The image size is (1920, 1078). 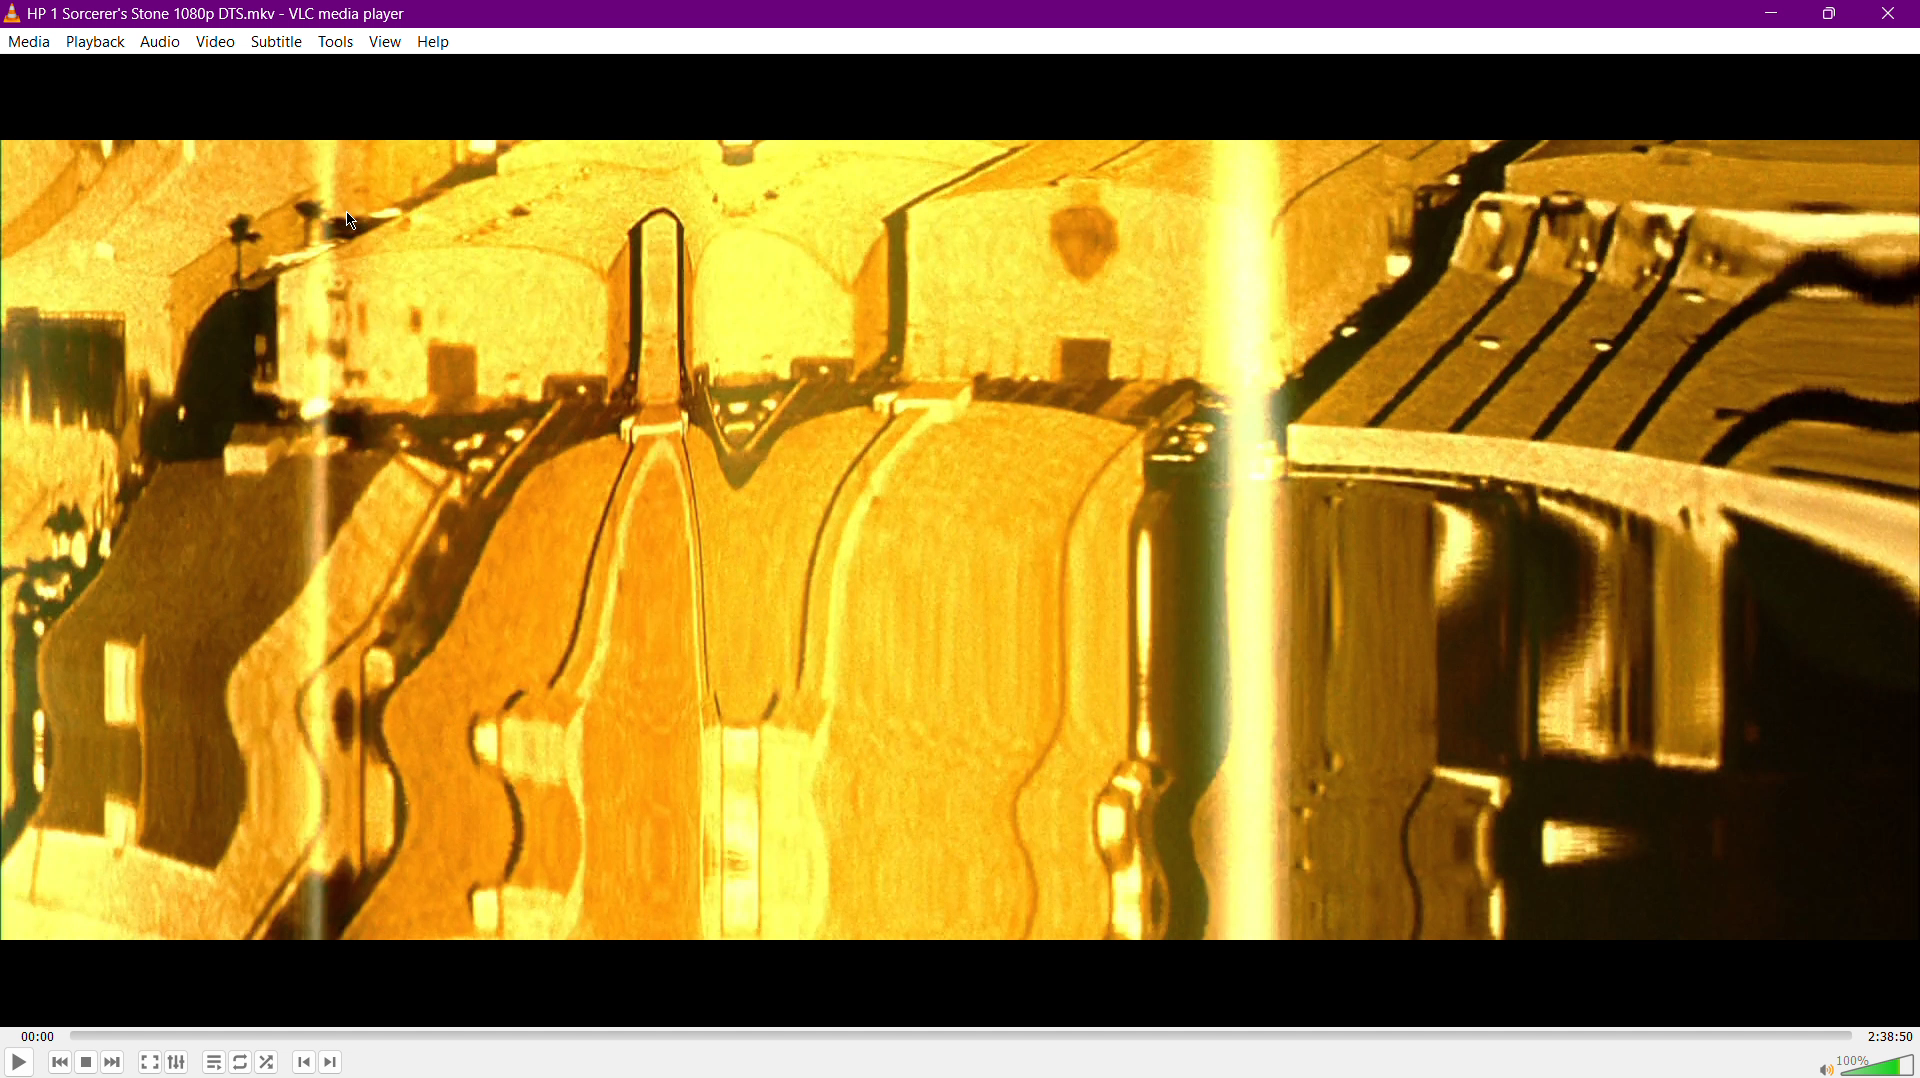 What do you see at coordinates (334, 1065) in the screenshot?
I see `Next Chapter` at bounding box center [334, 1065].